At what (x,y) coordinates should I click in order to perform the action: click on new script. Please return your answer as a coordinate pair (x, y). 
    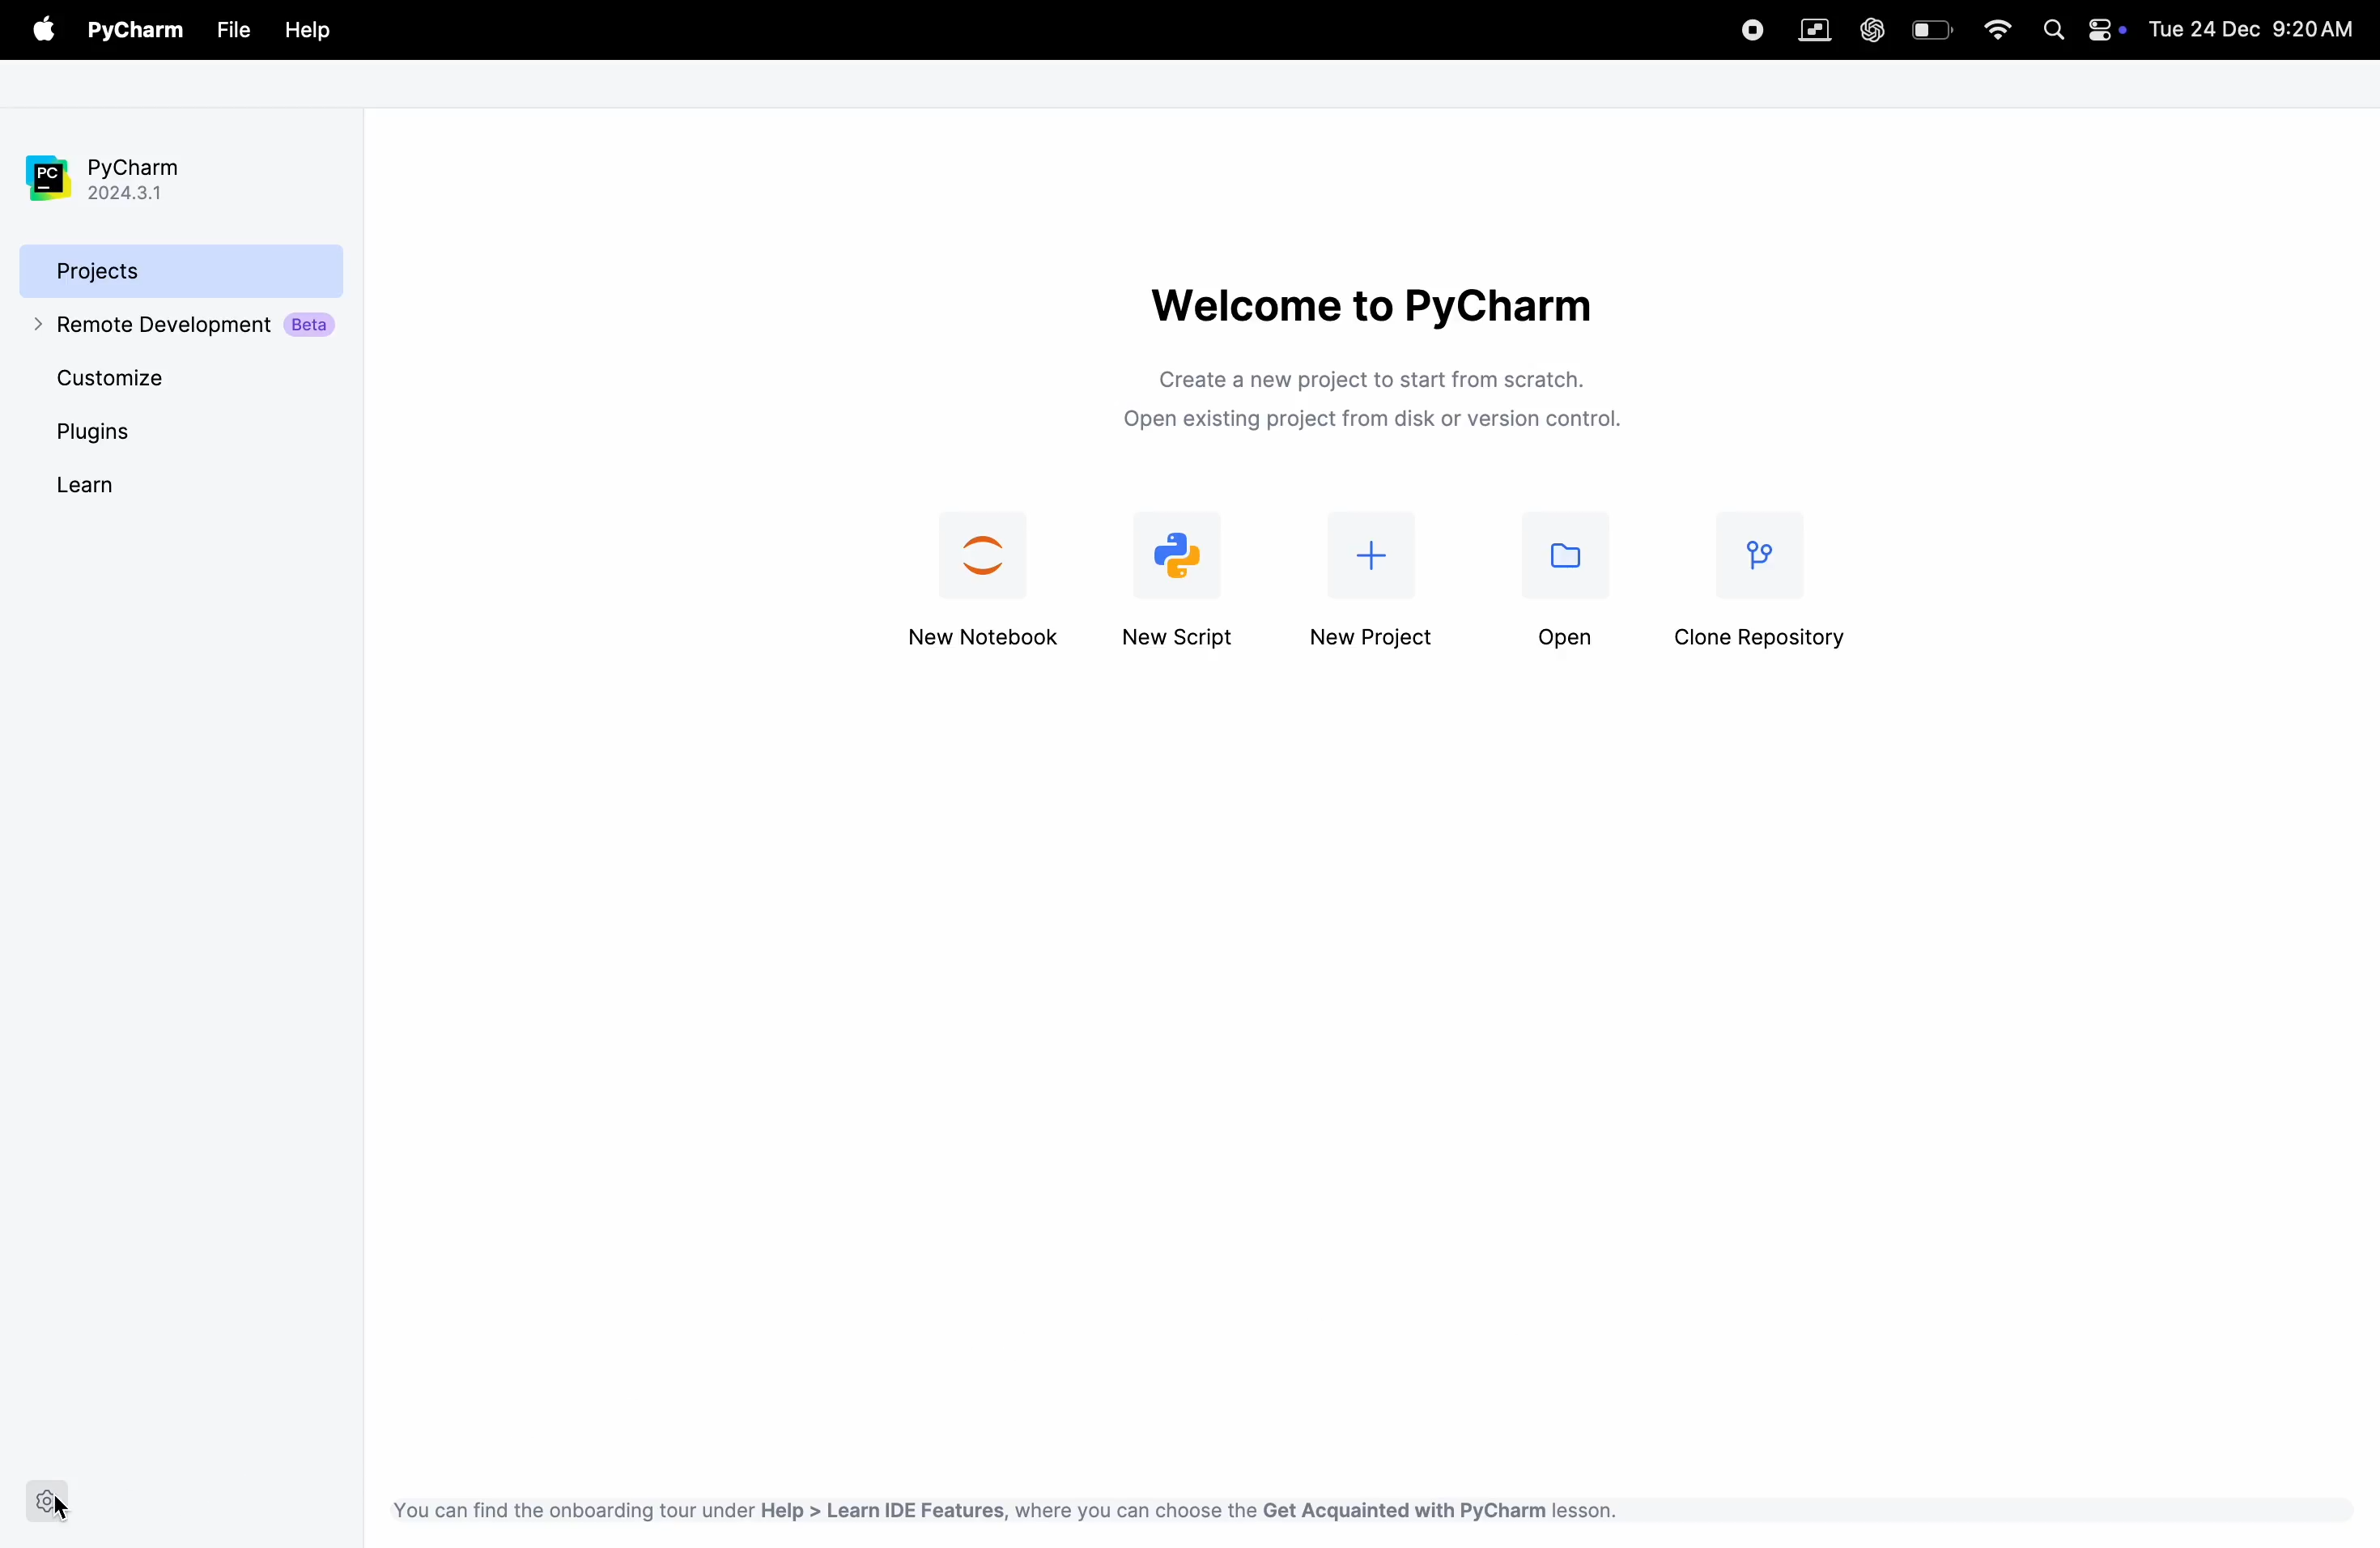
    Looking at the image, I should click on (1185, 580).